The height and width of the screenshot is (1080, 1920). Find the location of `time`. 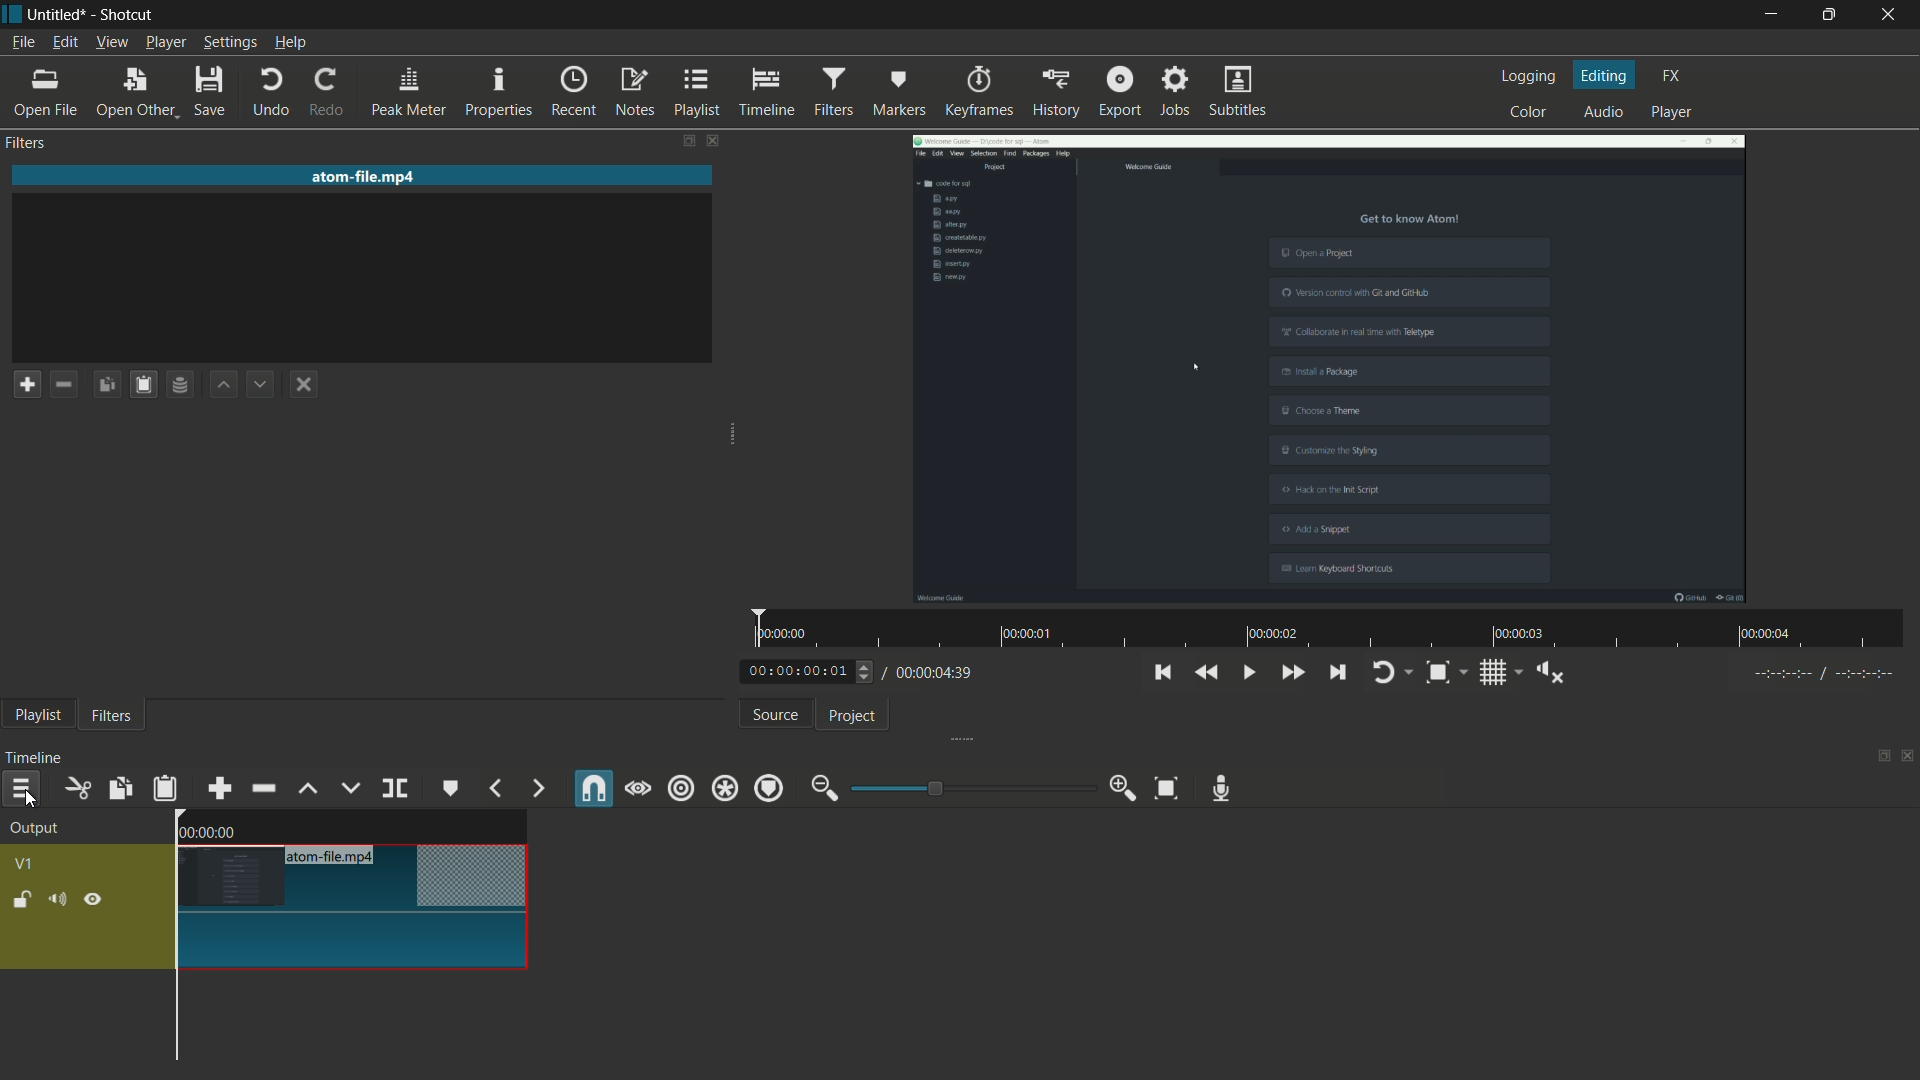

time is located at coordinates (1336, 629).